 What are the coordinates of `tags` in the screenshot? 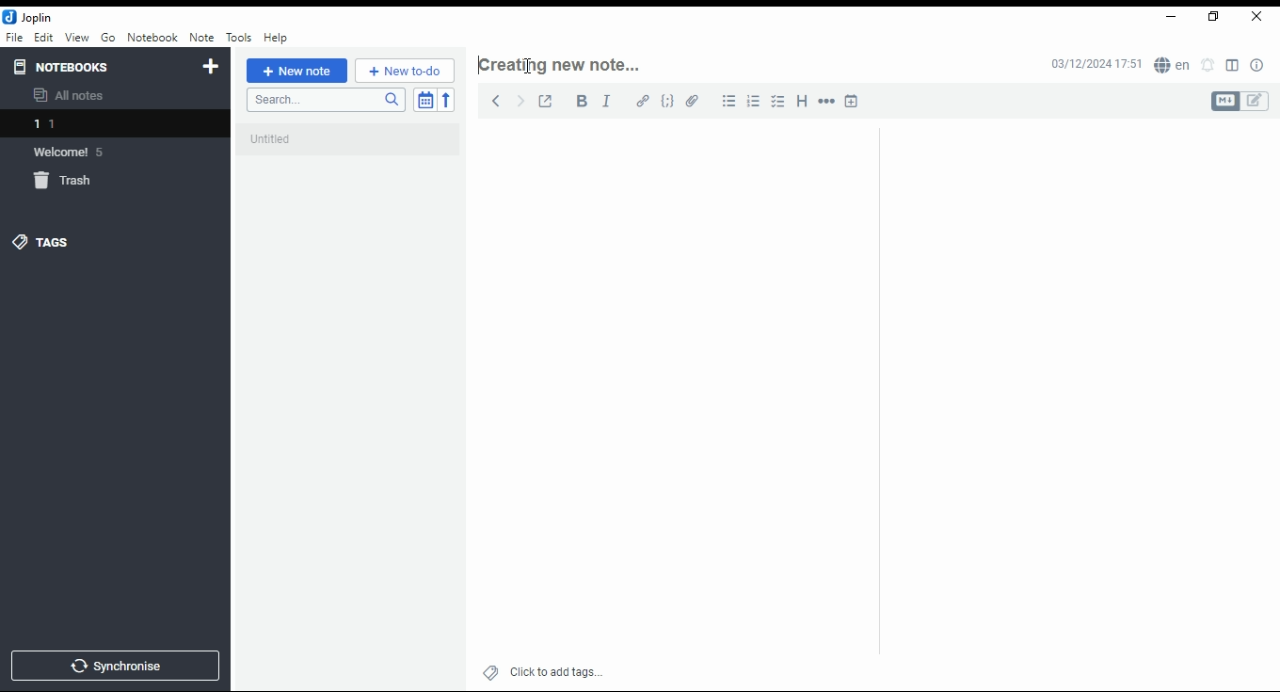 It's located at (55, 242).